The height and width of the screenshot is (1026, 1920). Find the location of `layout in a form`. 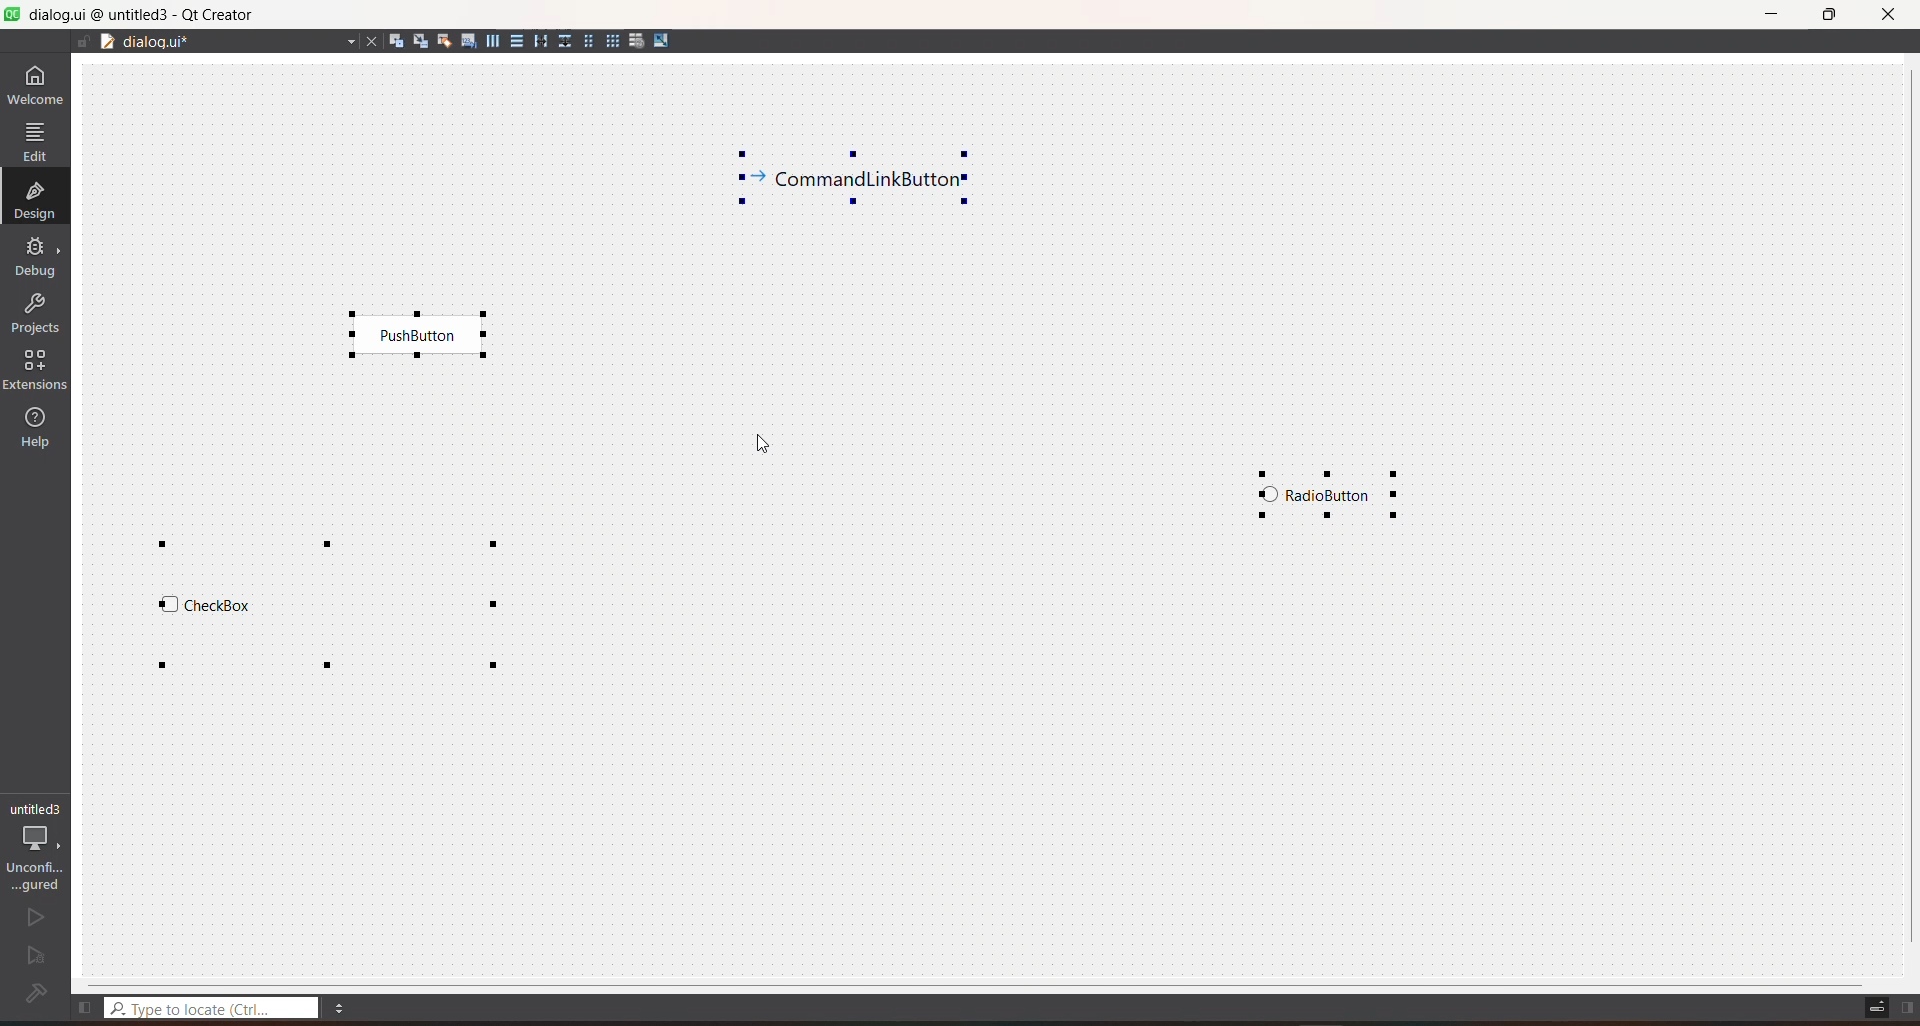

layout in a form is located at coordinates (588, 42).